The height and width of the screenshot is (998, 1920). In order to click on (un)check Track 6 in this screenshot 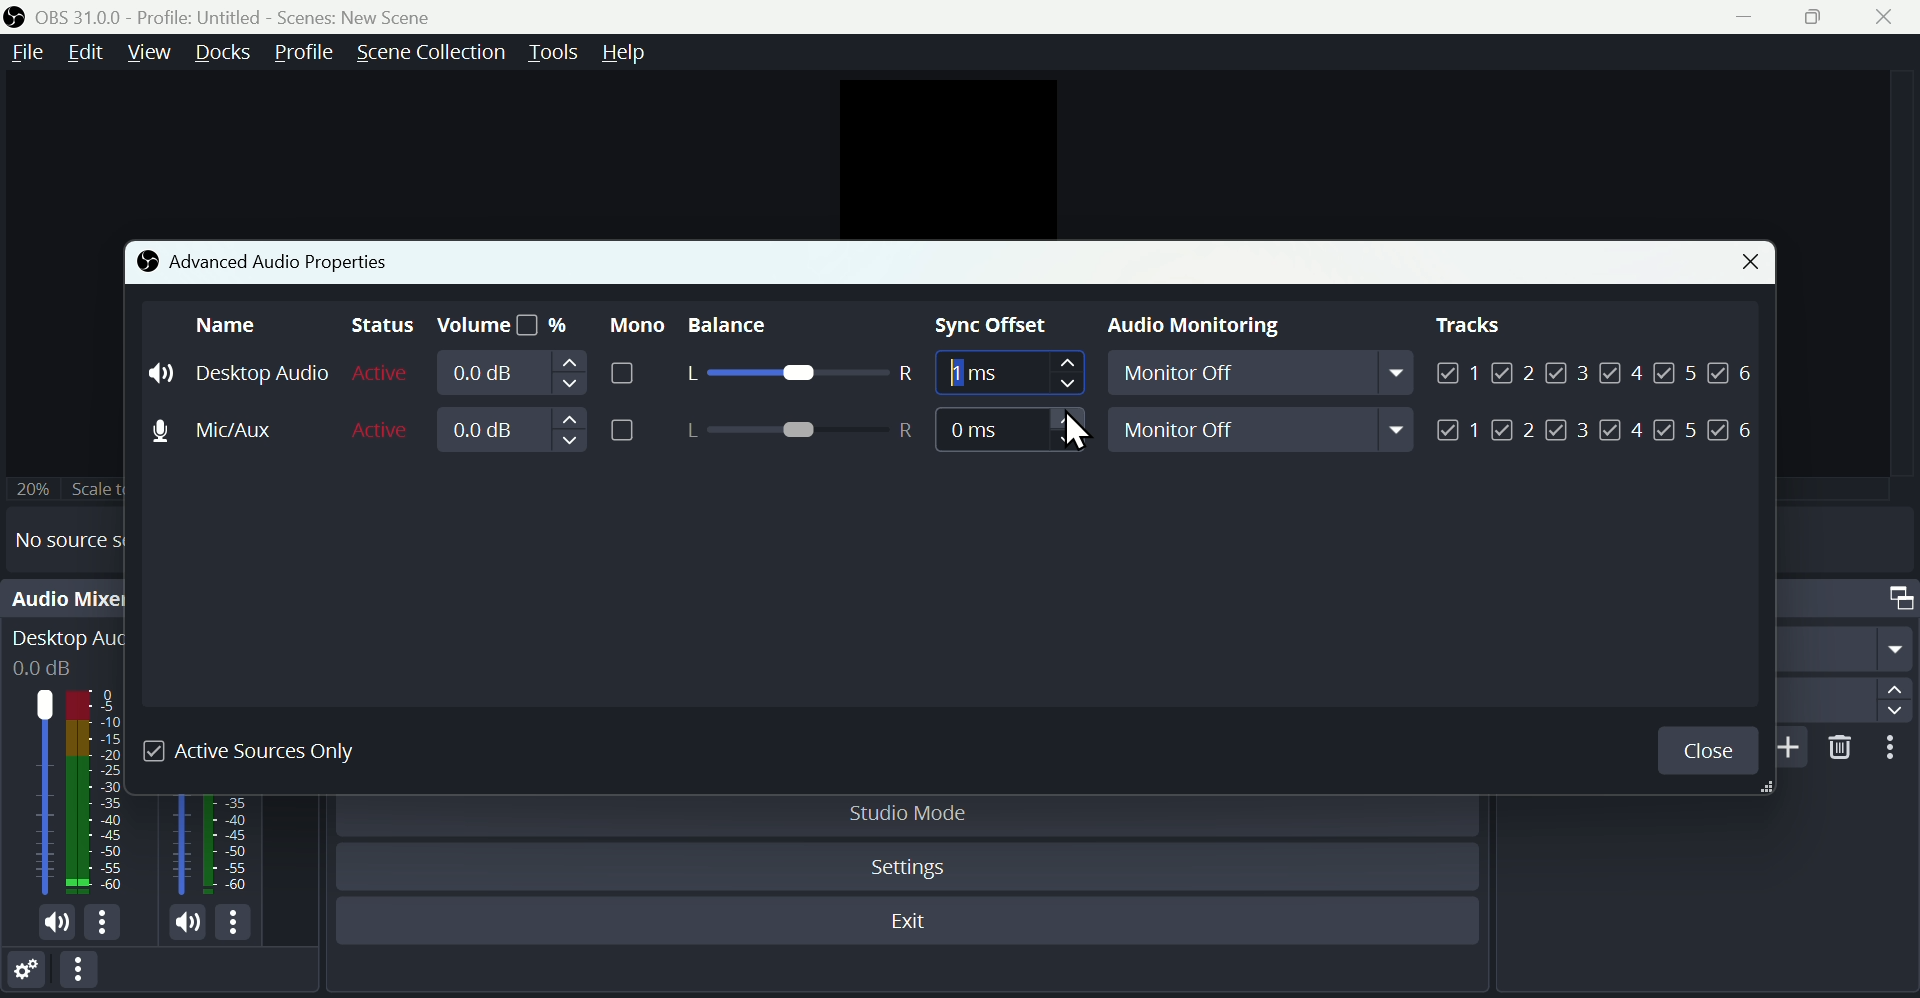, I will do `click(1734, 370)`.